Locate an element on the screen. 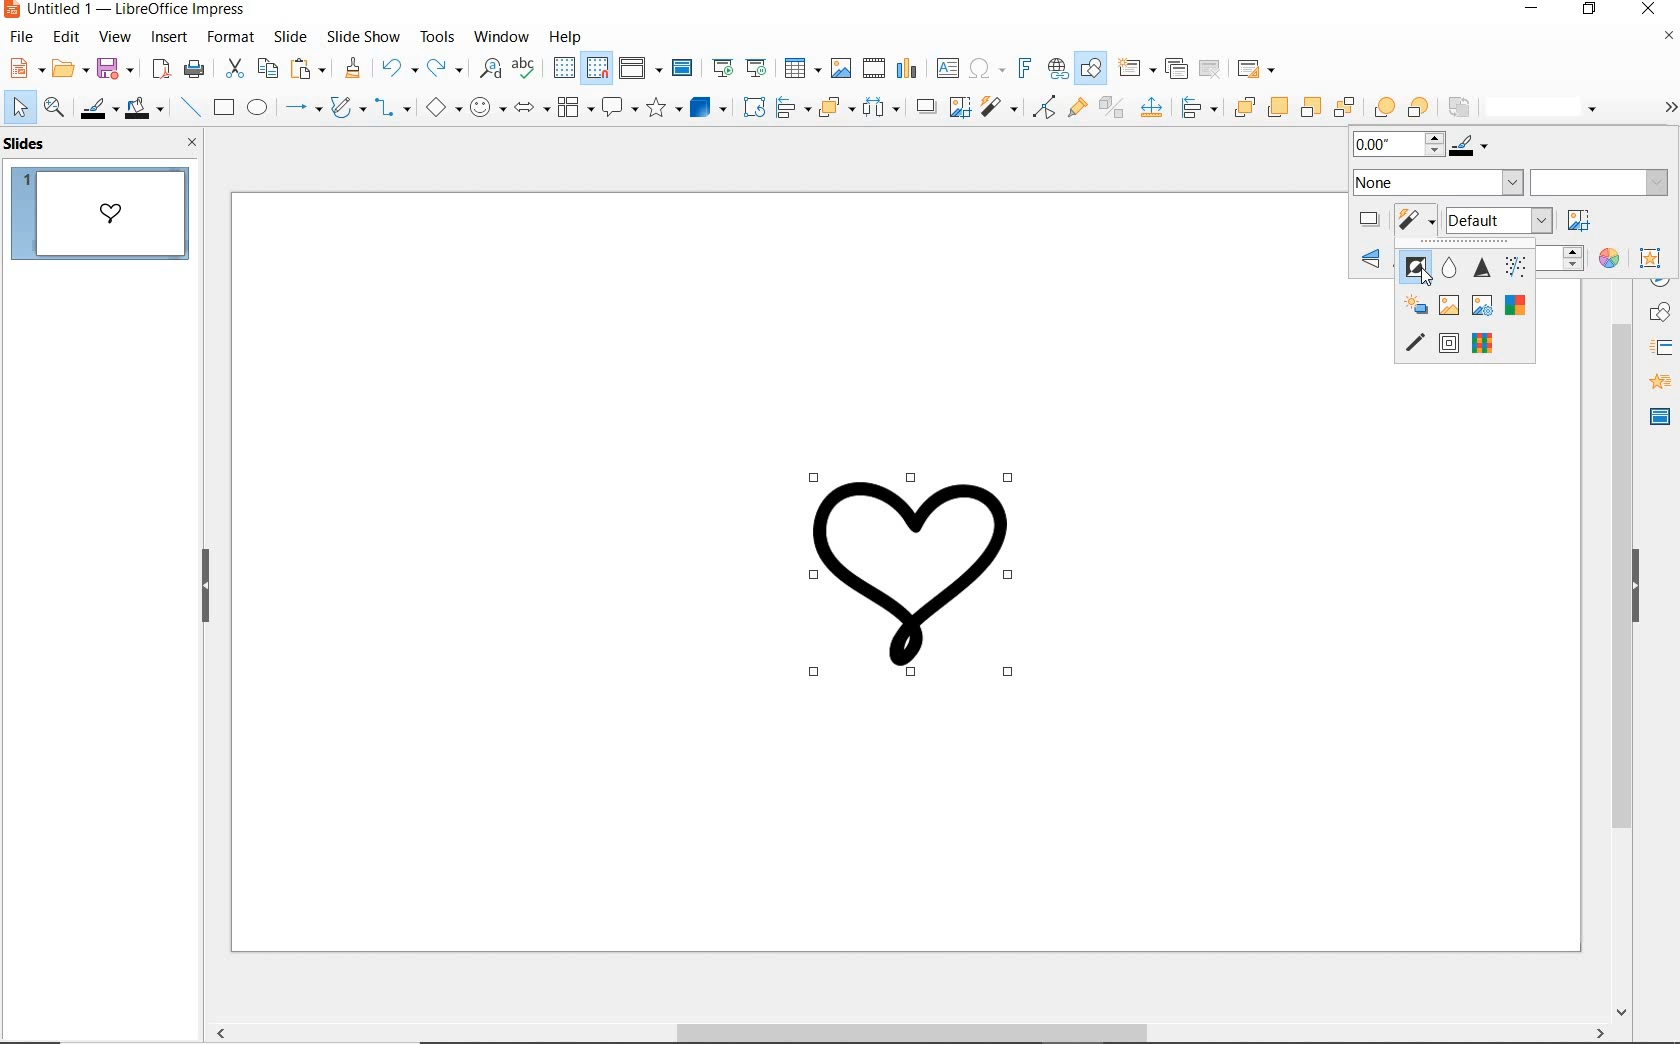 This screenshot has height=1044, width=1680. copy is located at coordinates (266, 69).